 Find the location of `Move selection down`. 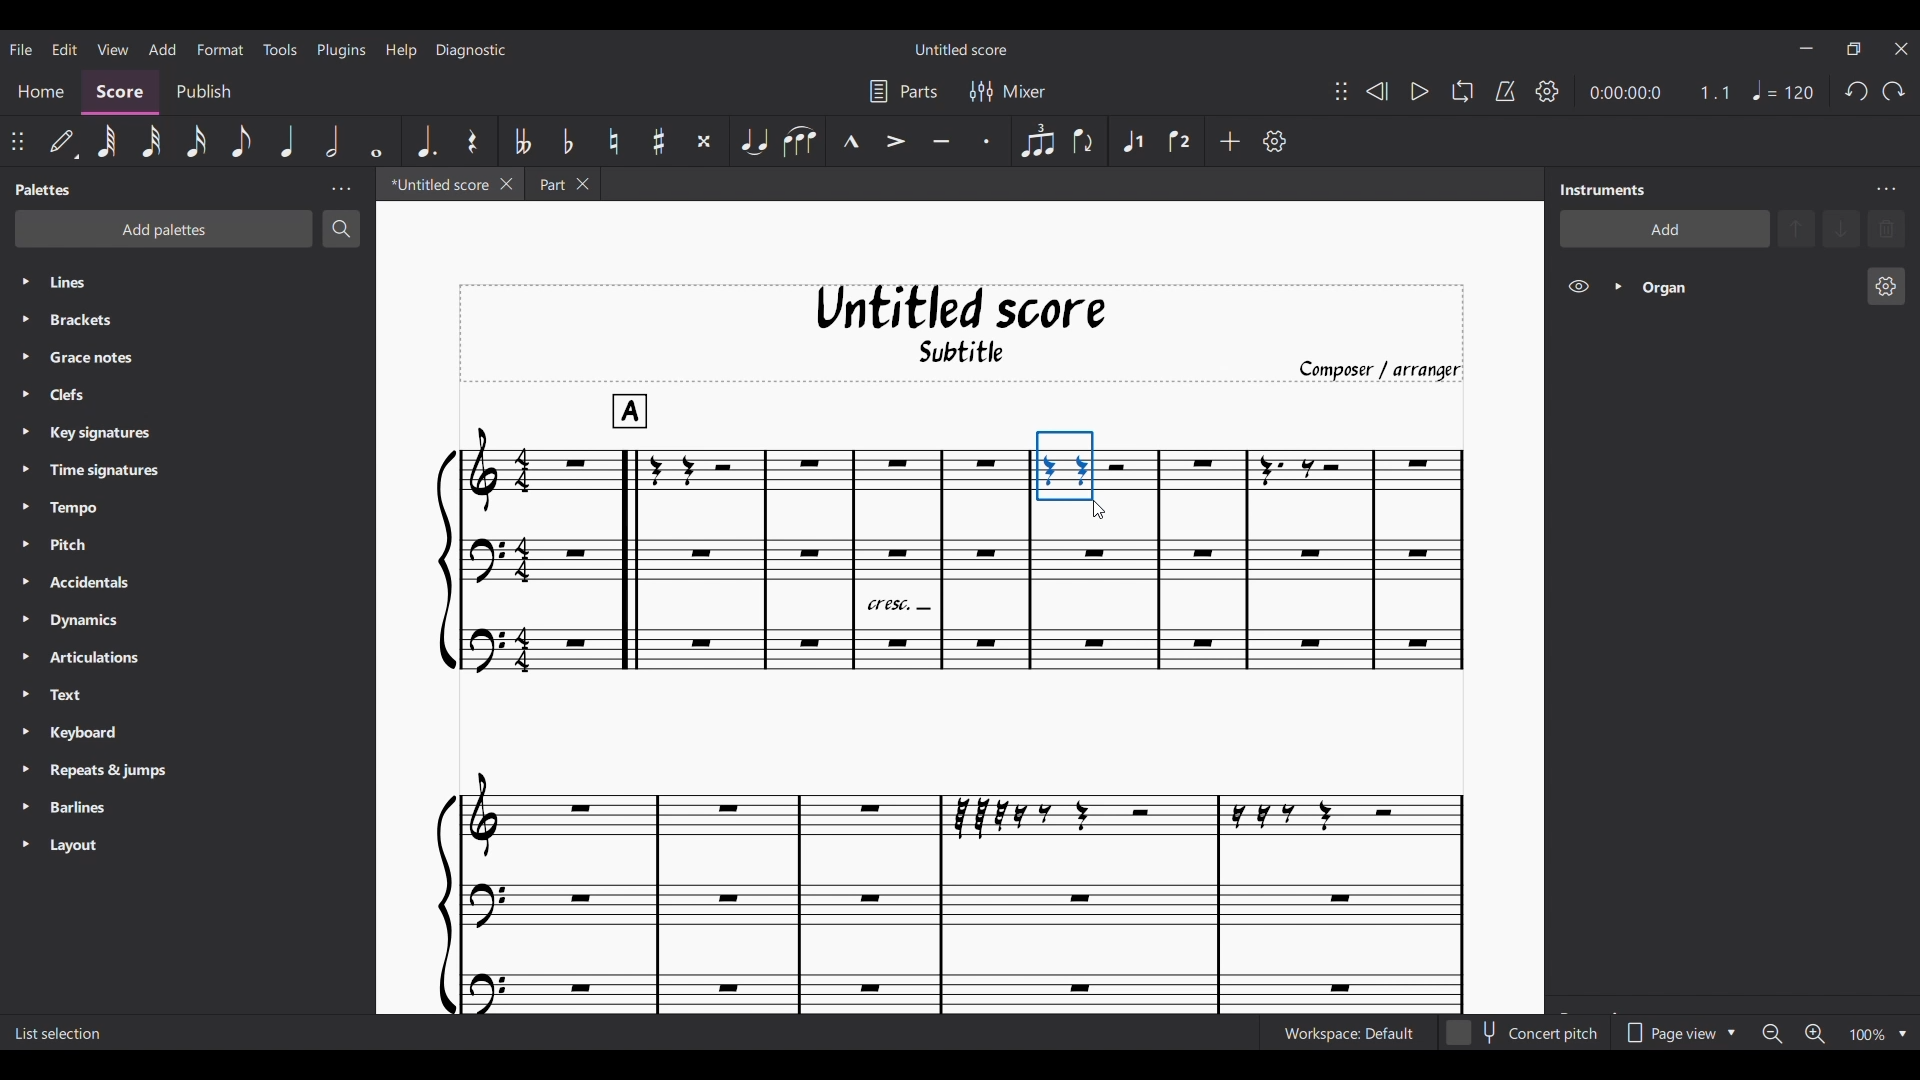

Move selection down is located at coordinates (1841, 229).